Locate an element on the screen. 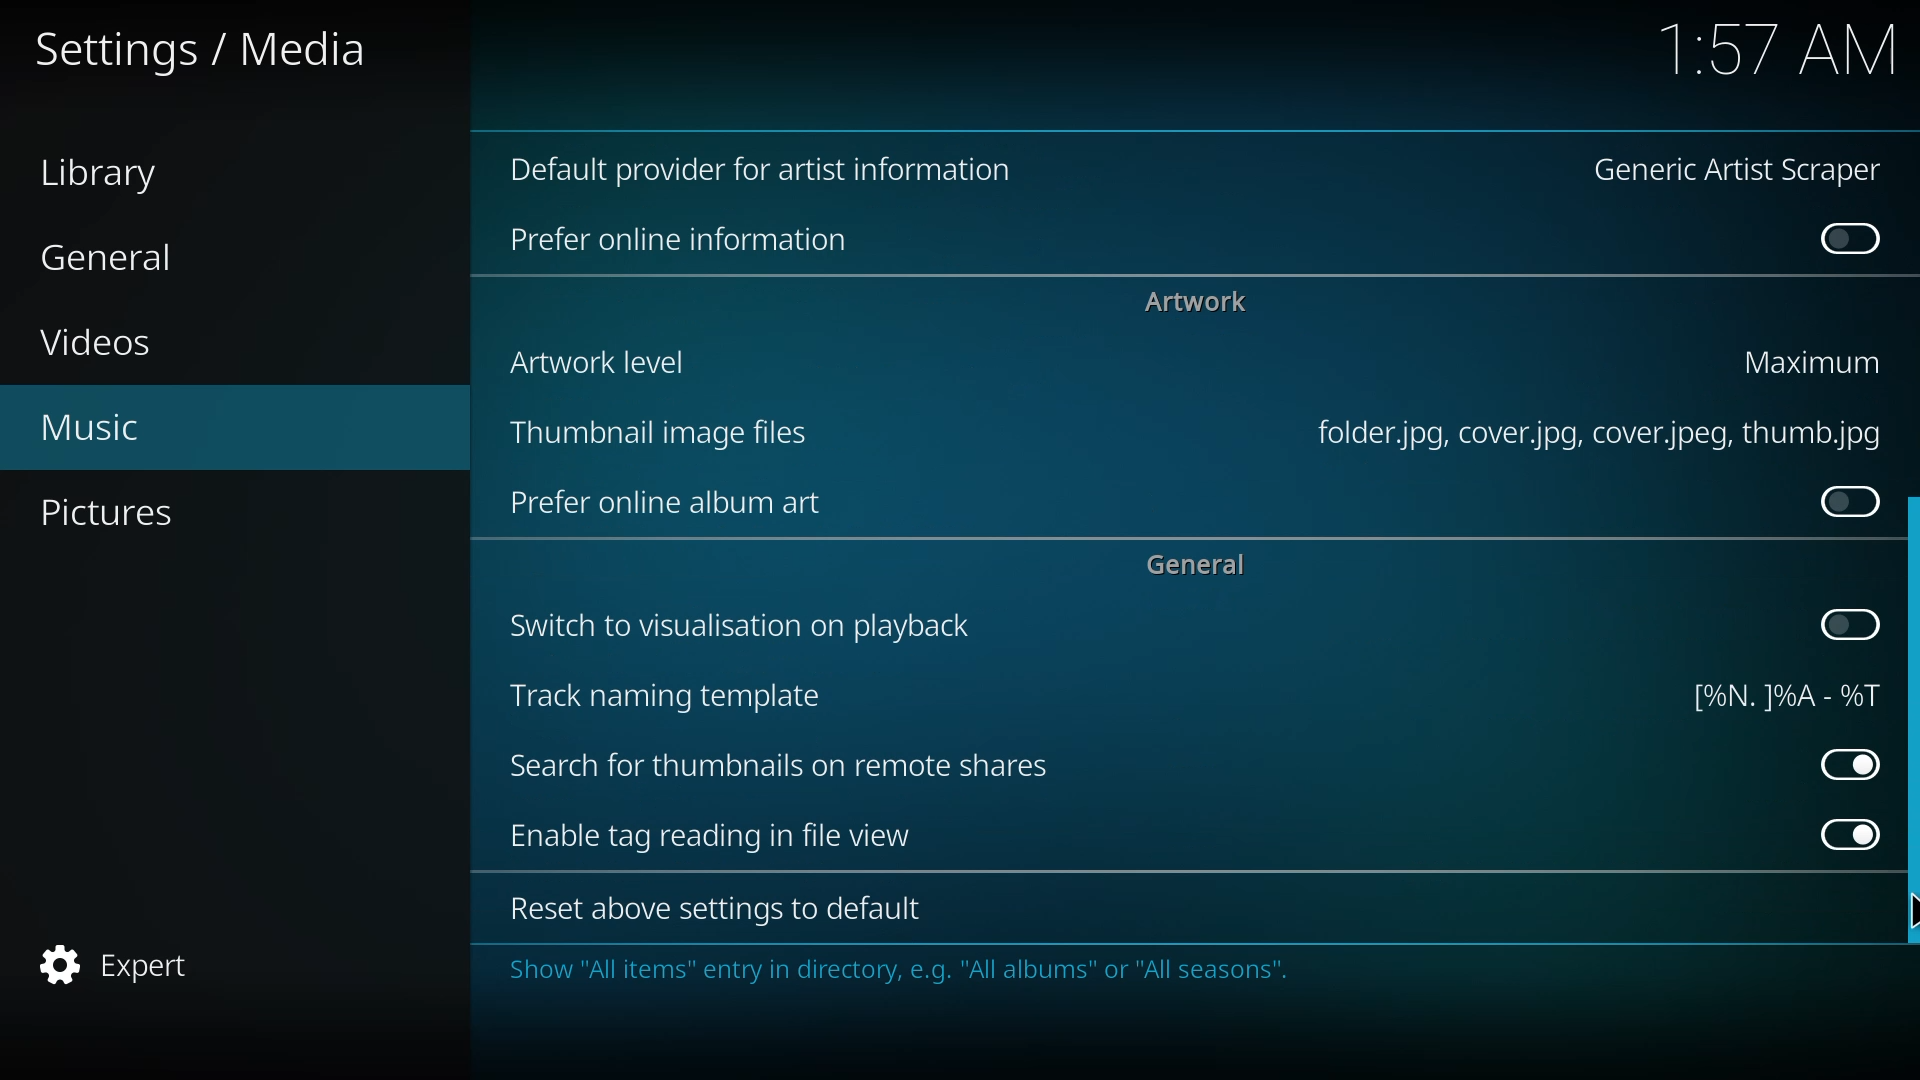 This screenshot has width=1920, height=1080. videos is located at coordinates (103, 343).